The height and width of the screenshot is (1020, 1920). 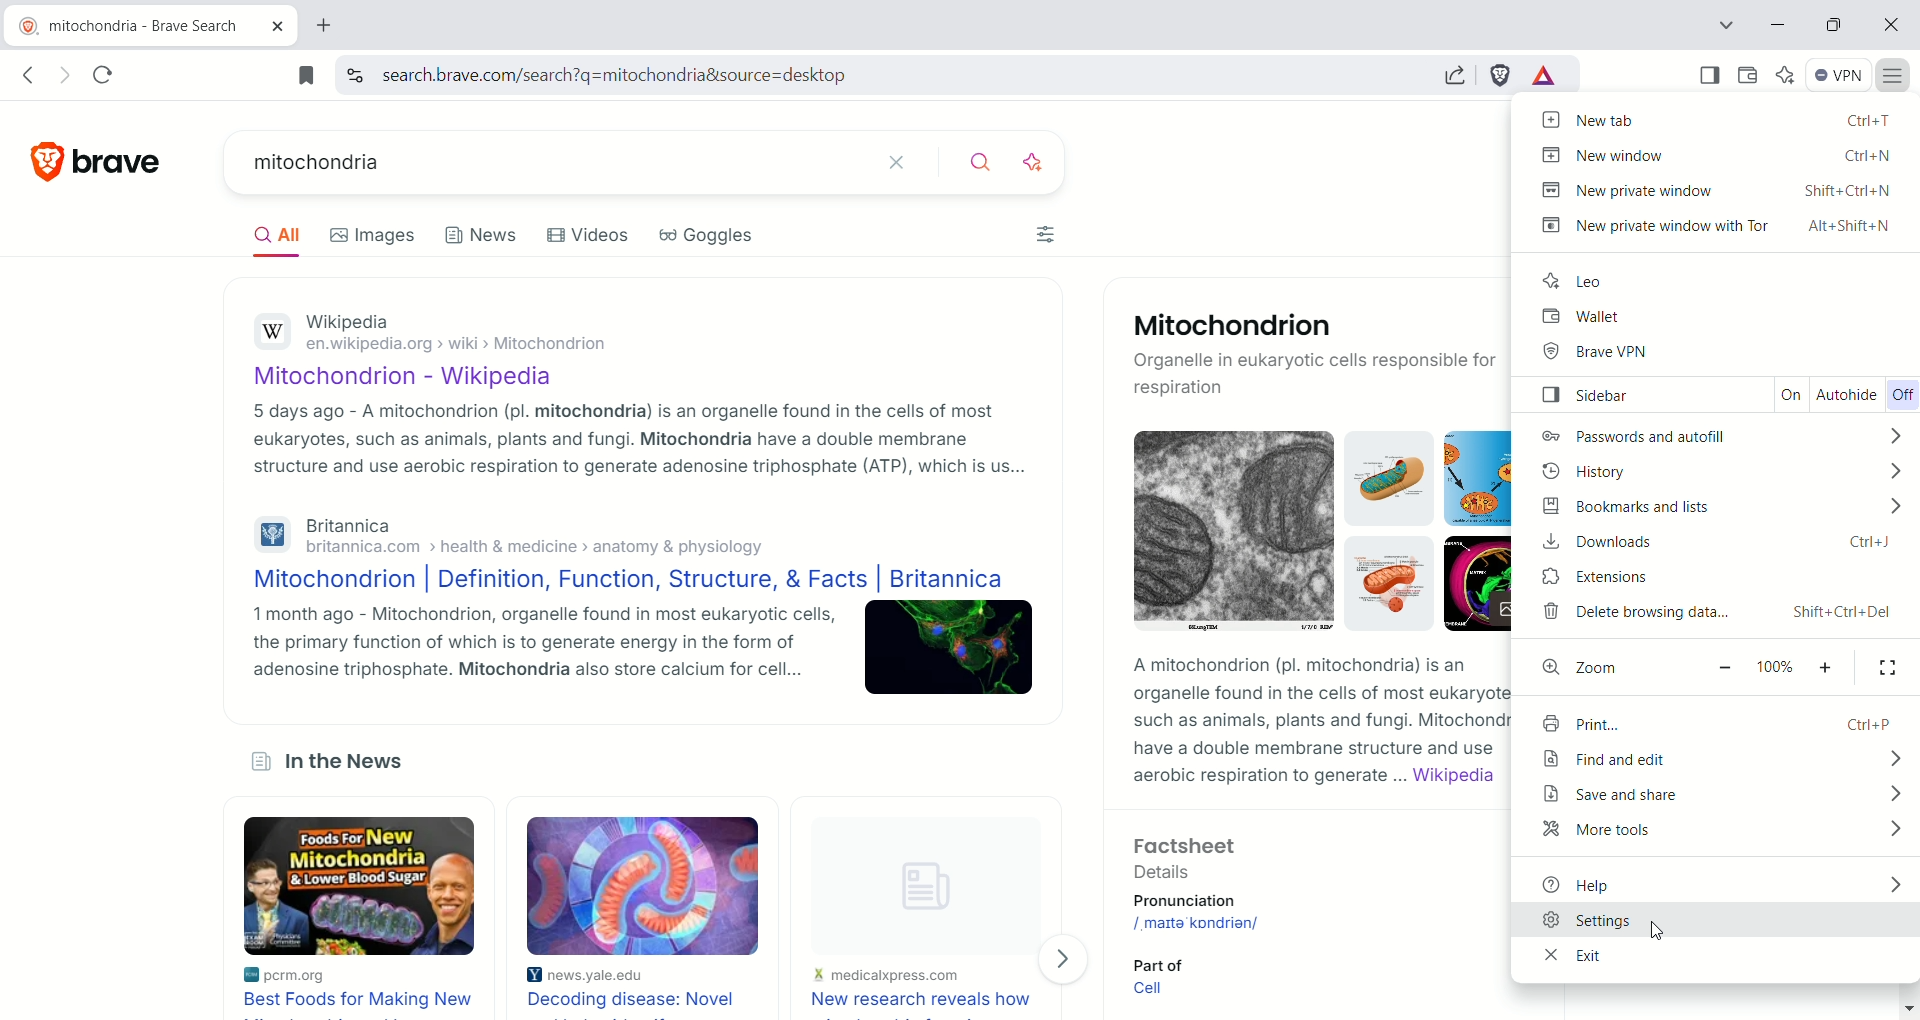 What do you see at coordinates (1892, 670) in the screenshot?
I see `full screen` at bounding box center [1892, 670].